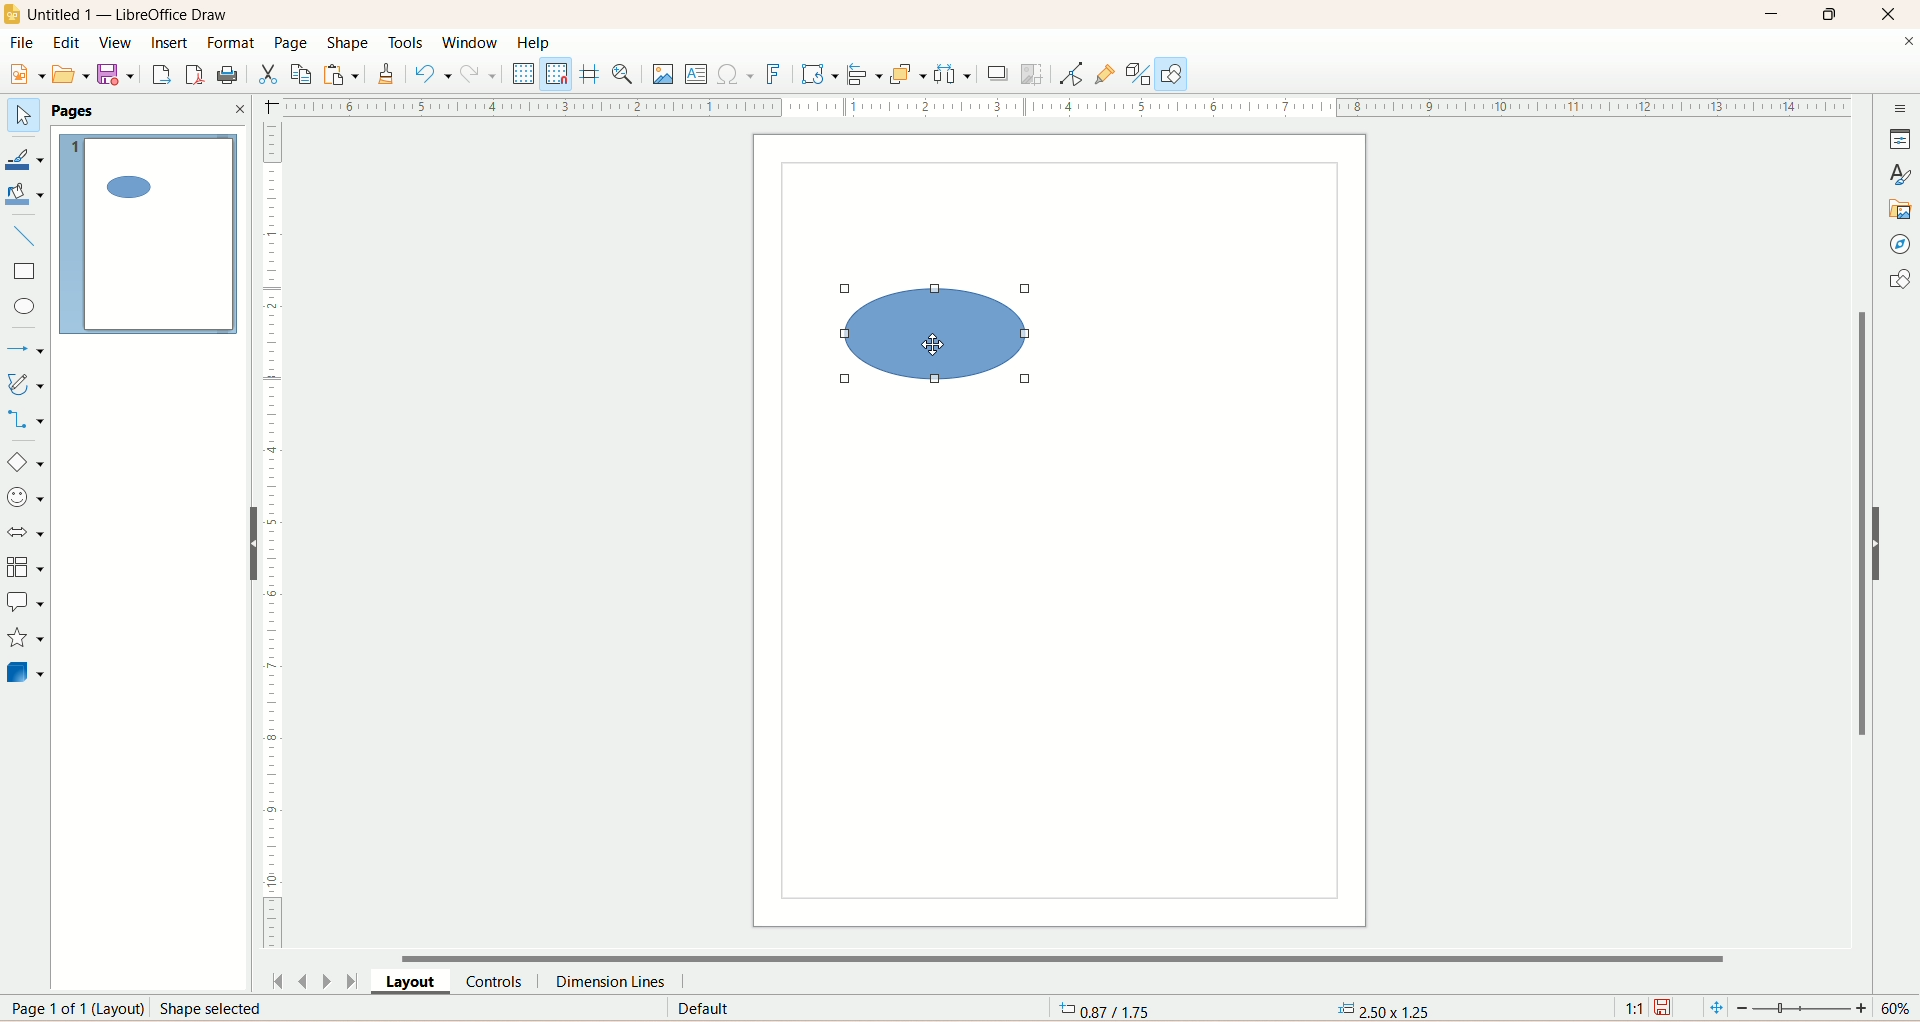 The width and height of the screenshot is (1920, 1022). What do you see at coordinates (538, 45) in the screenshot?
I see `help` at bounding box center [538, 45].